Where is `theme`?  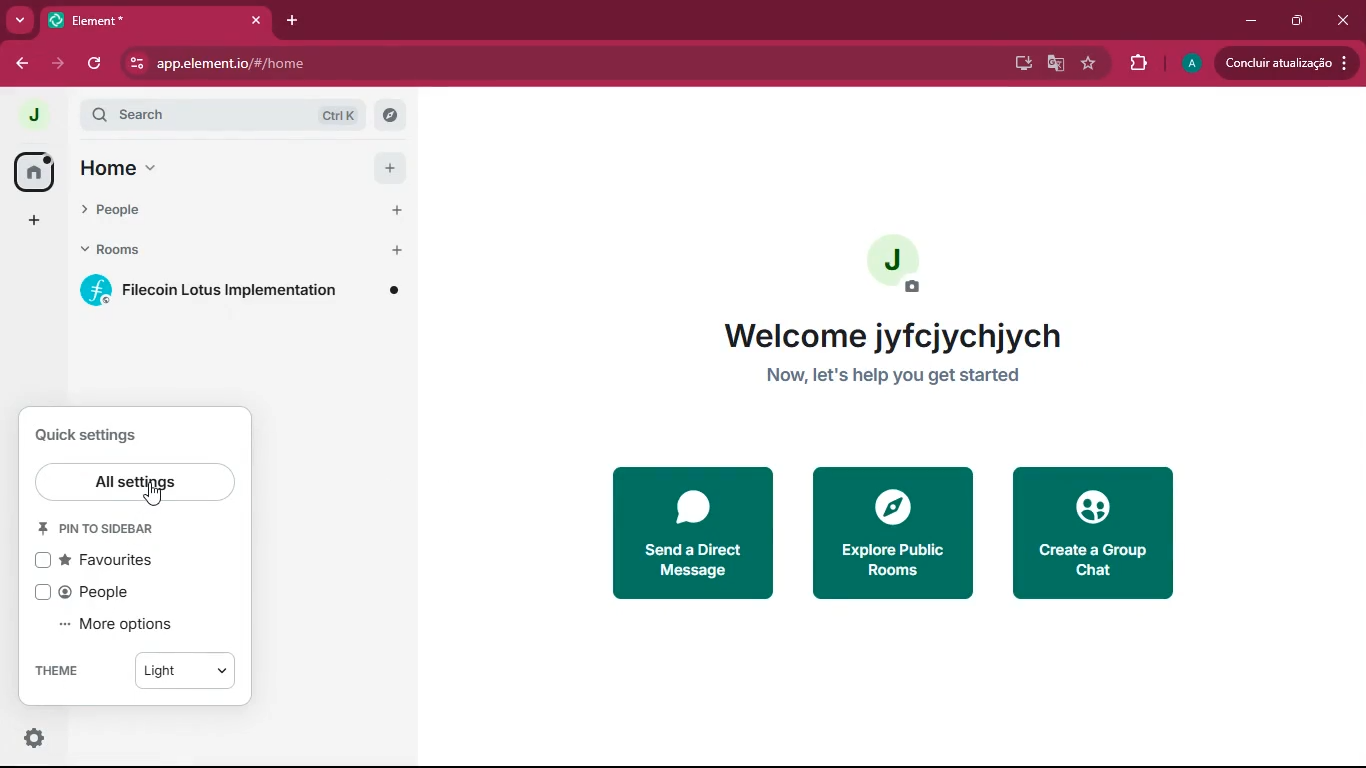
theme is located at coordinates (65, 673).